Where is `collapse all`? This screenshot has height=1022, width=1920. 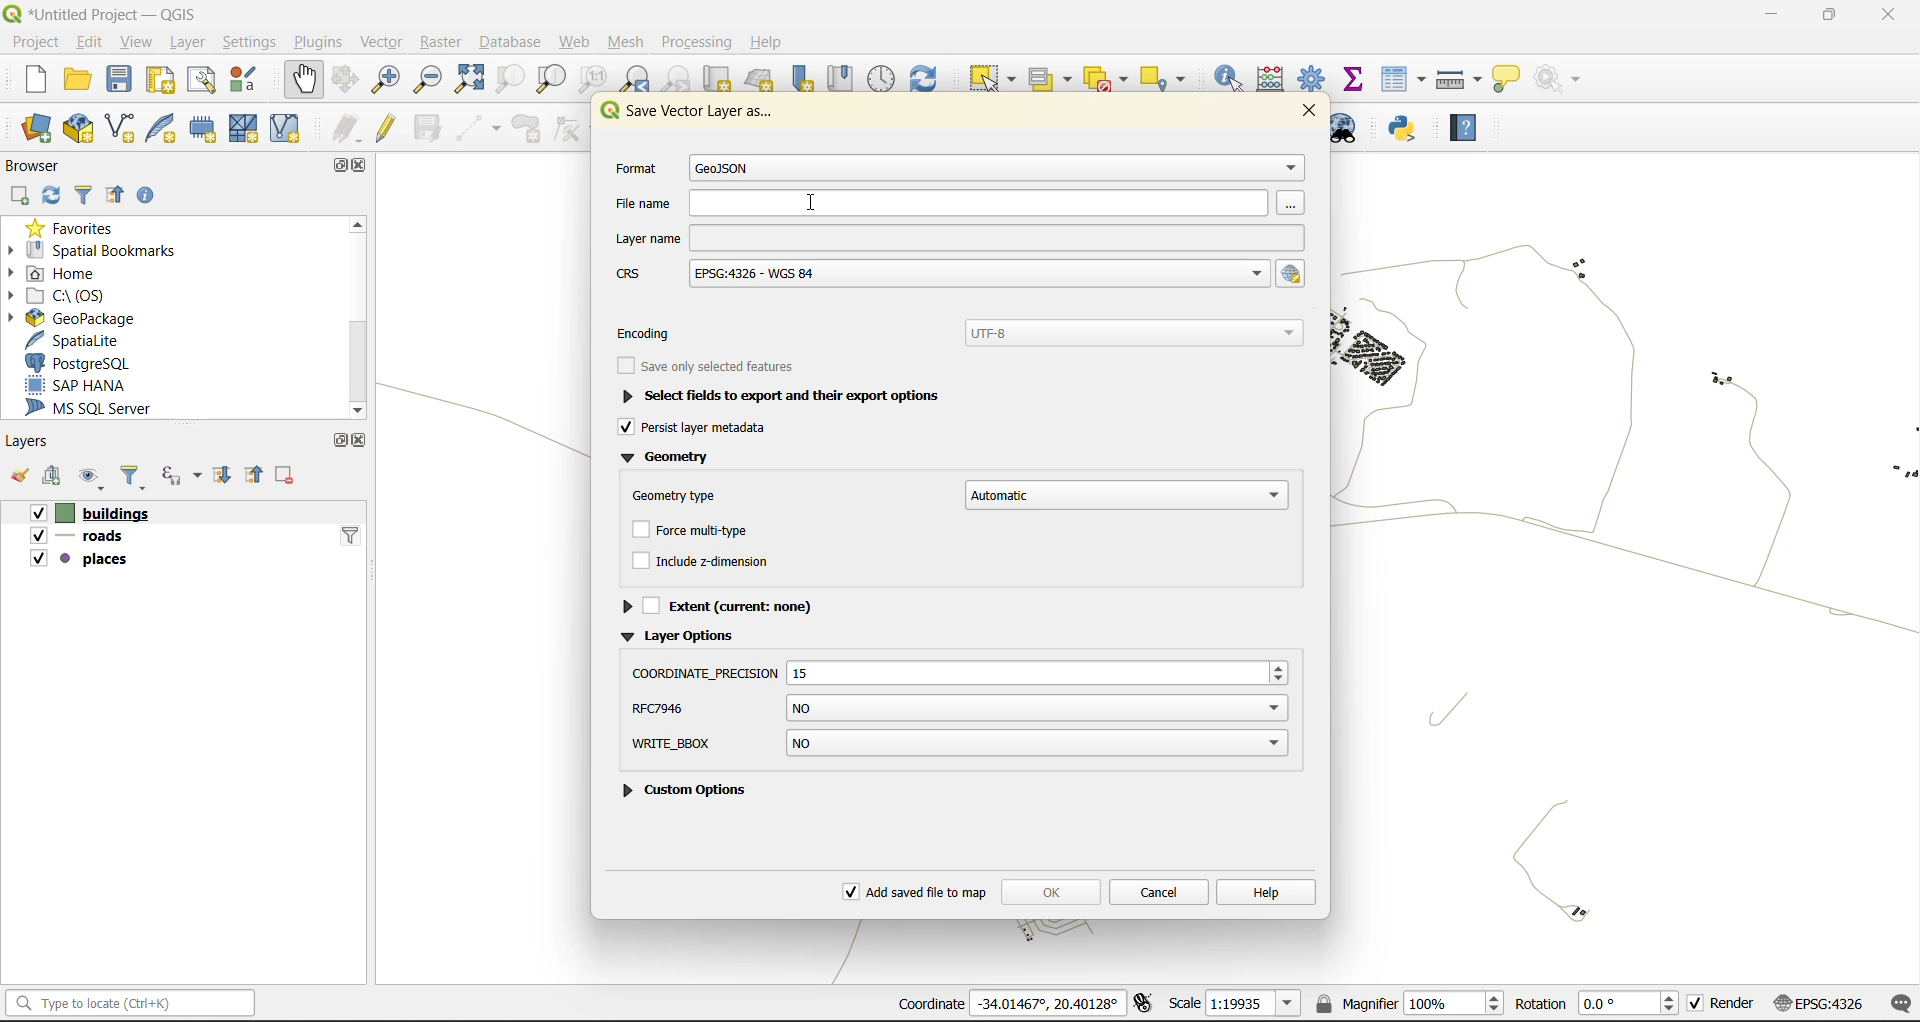 collapse all is located at coordinates (258, 475).